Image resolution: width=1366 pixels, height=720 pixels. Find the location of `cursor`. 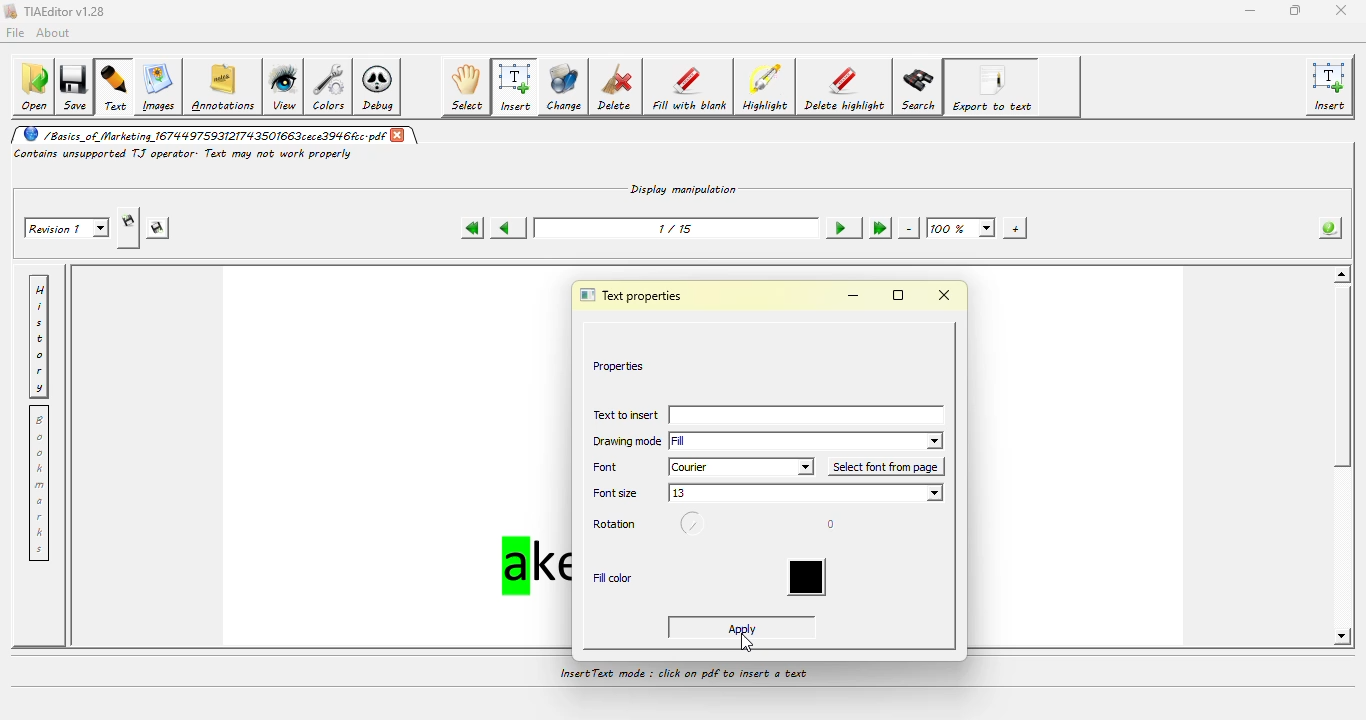

cursor is located at coordinates (746, 643).